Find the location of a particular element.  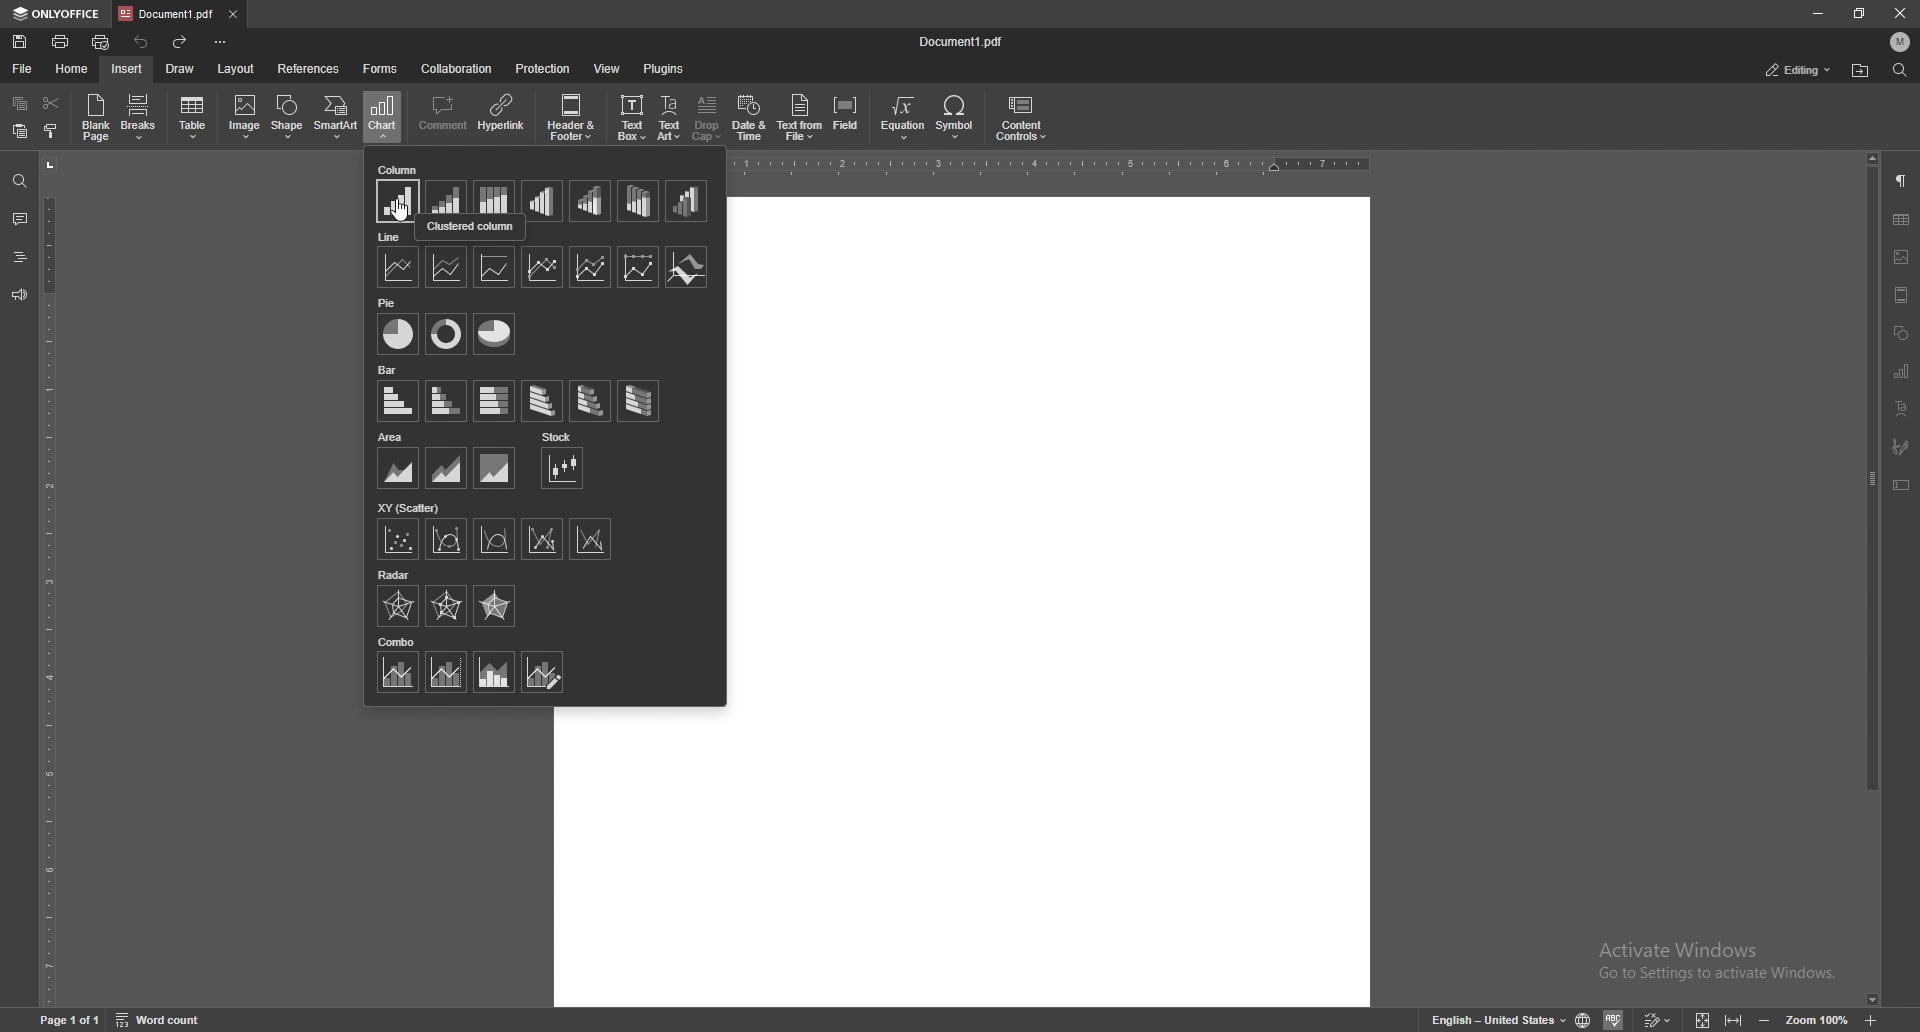

tab is located at coordinates (167, 13).